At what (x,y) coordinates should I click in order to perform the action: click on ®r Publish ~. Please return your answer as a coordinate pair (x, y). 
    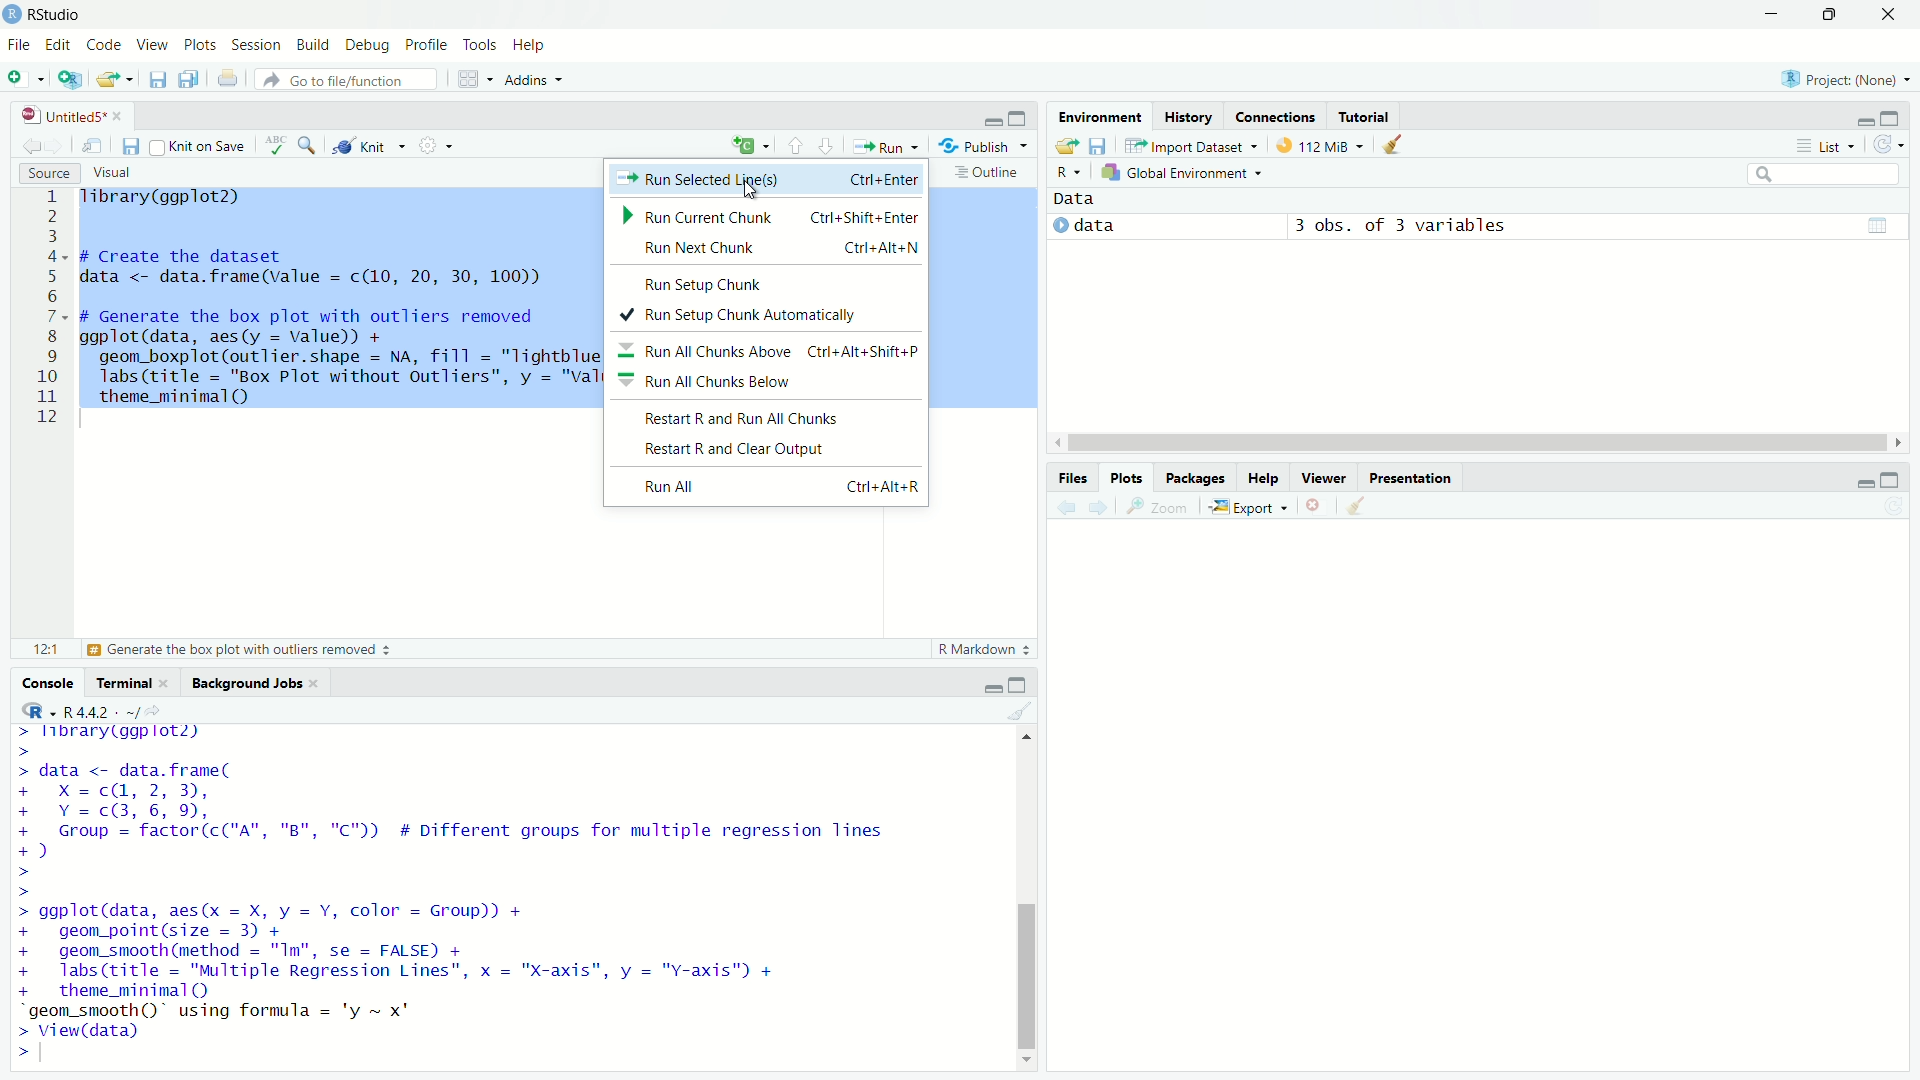
    Looking at the image, I should click on (986, 147).